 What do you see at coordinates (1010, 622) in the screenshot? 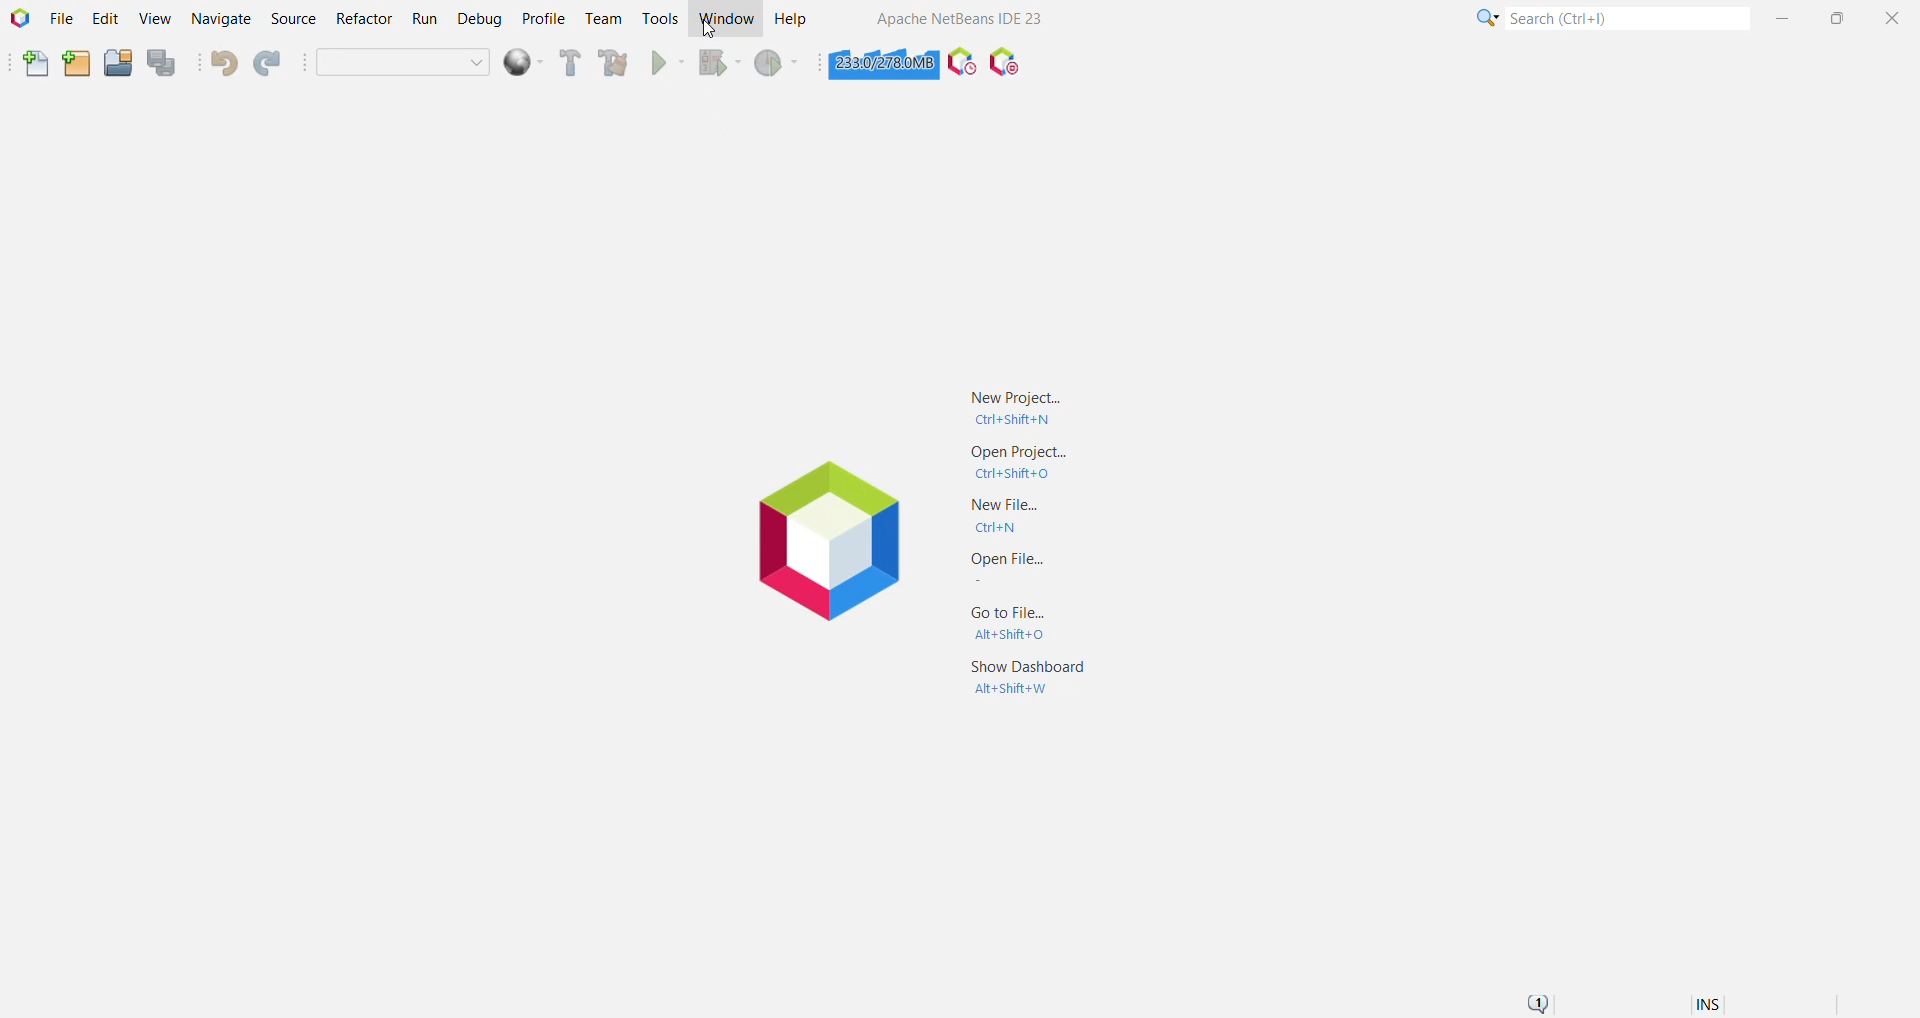
I see `Go to File` at bounding box center [1010, 622].